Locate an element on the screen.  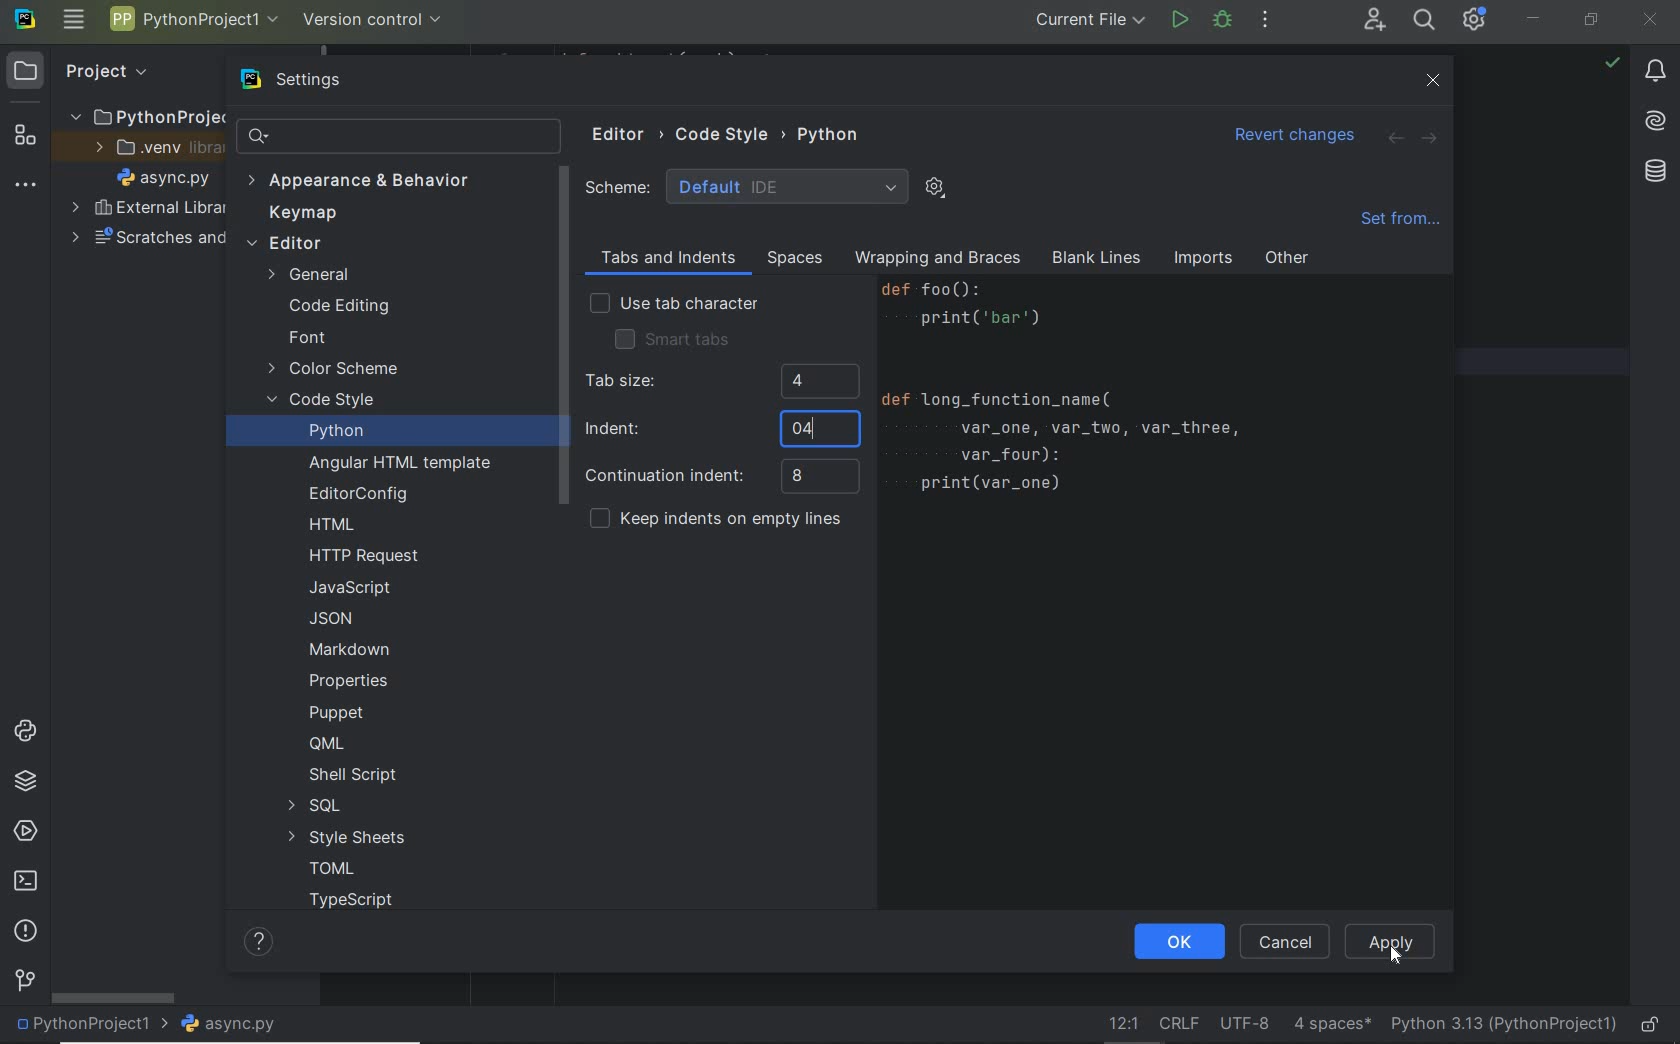
project name is located at coordinates (90, 1026).